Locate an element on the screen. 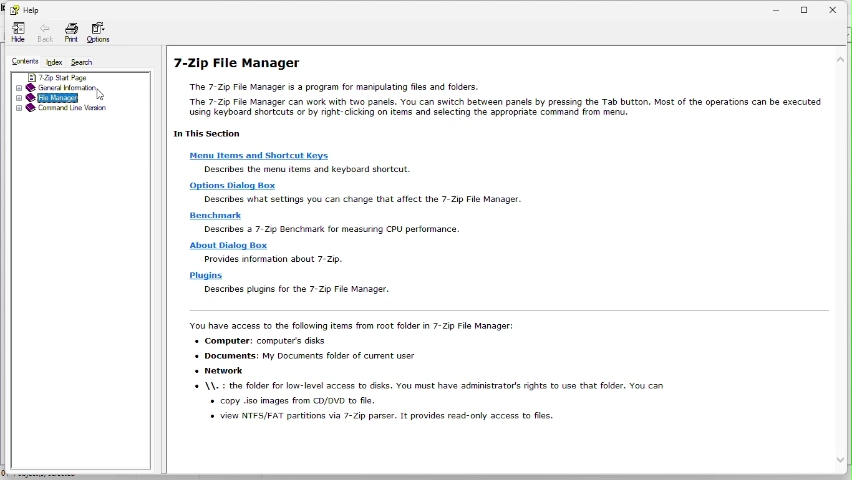  plugins is located at coordinates (206, 275).